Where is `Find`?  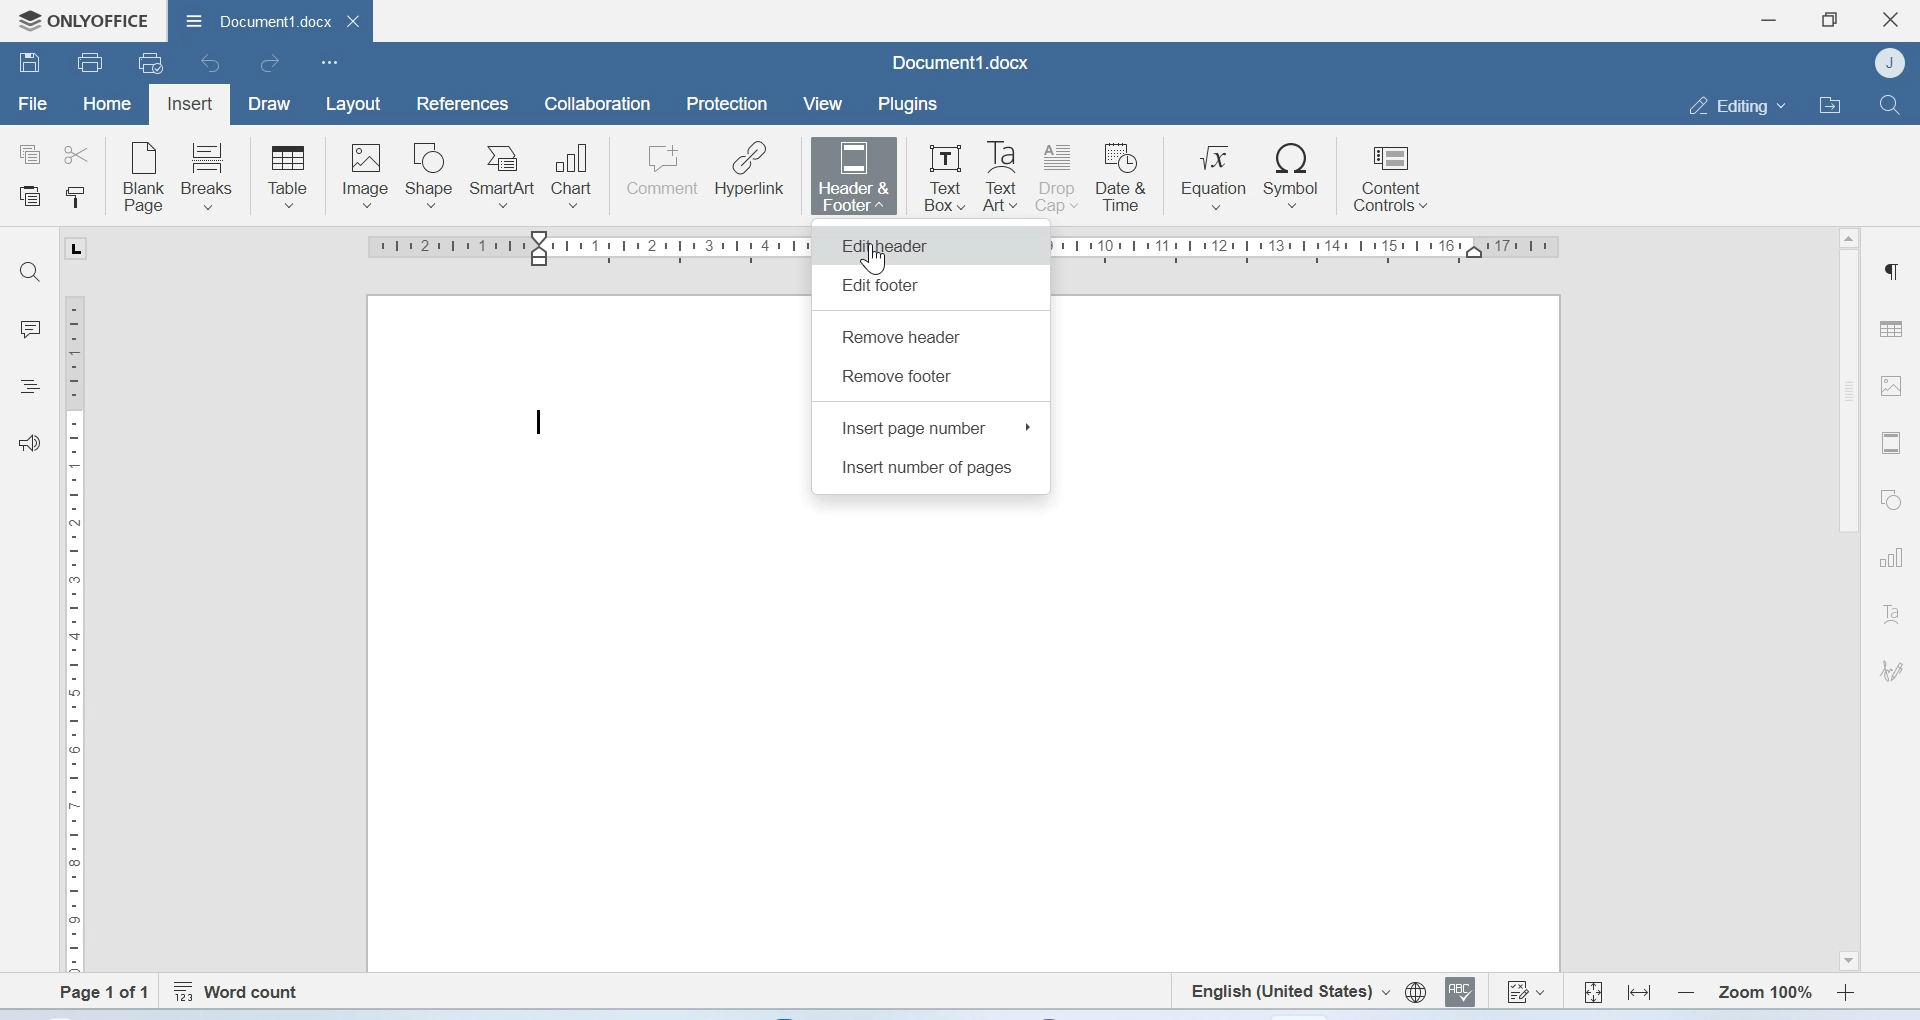 Find is located at coordinates (1890, 104).